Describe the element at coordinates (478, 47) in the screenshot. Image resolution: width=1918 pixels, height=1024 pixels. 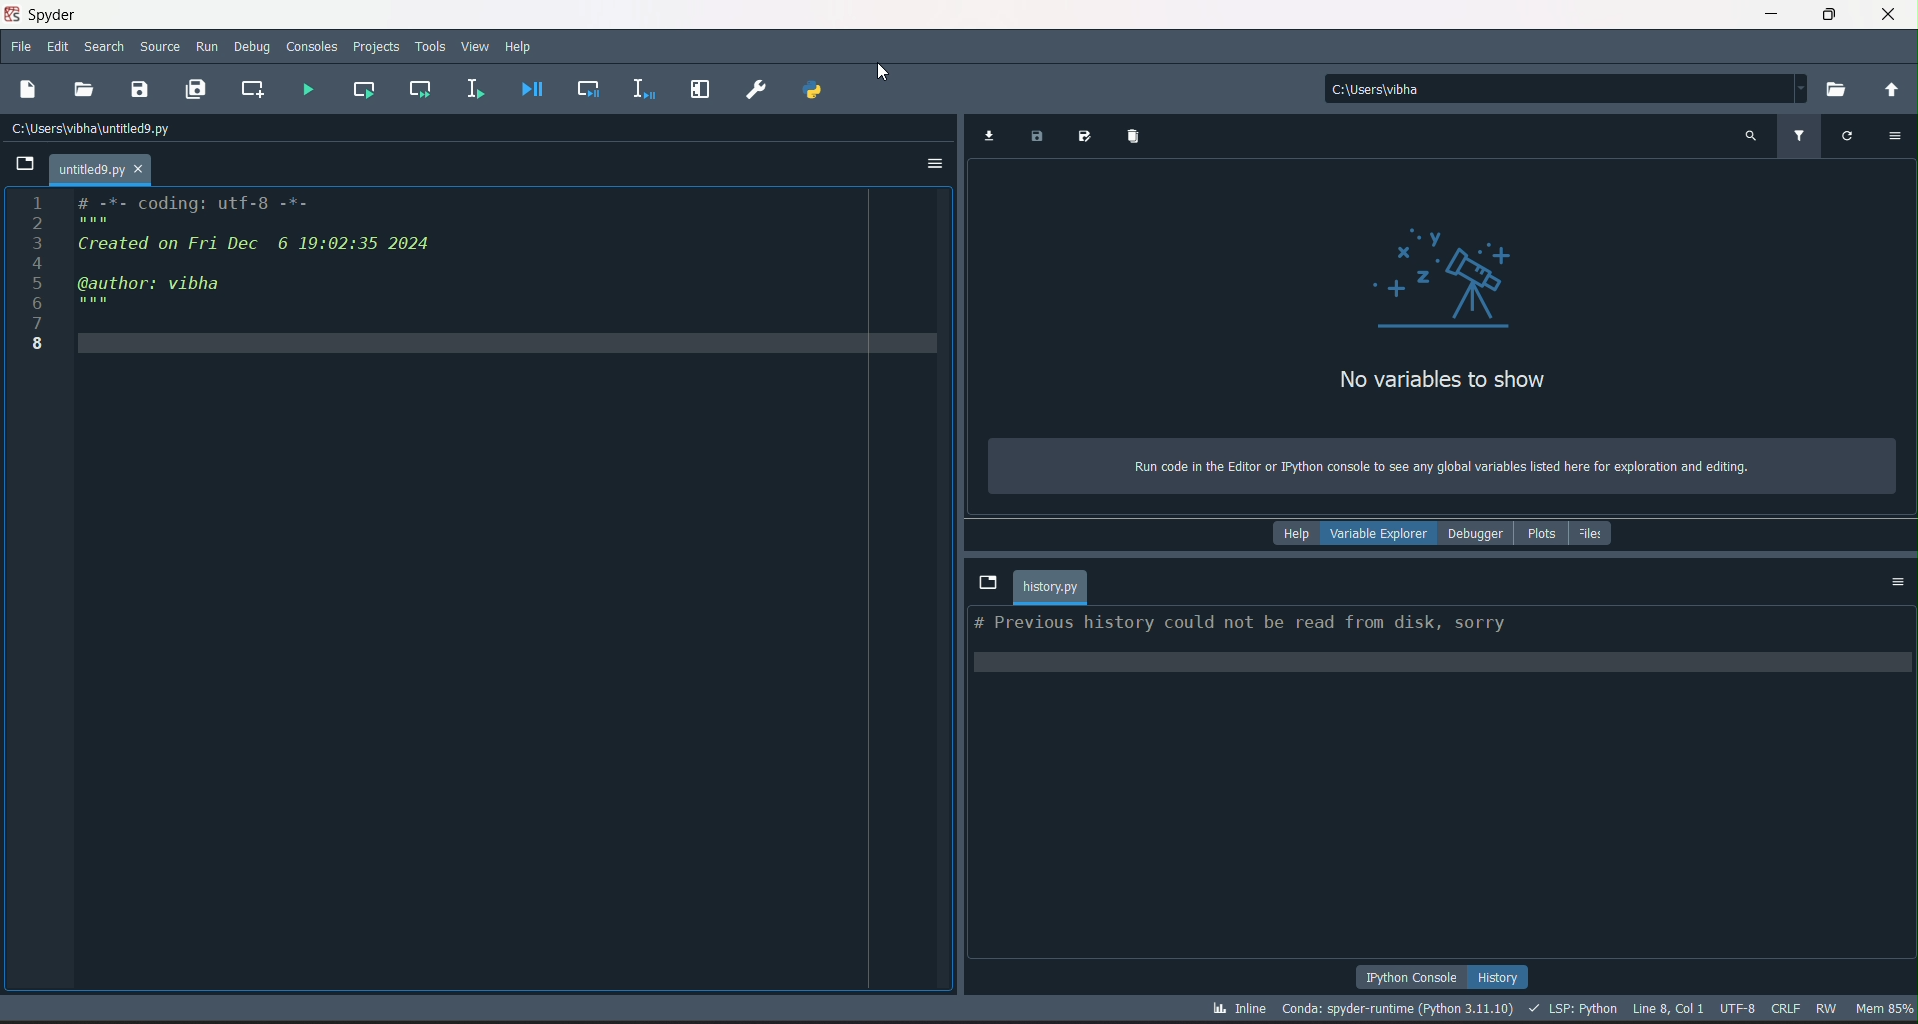
I see `view` at that location.